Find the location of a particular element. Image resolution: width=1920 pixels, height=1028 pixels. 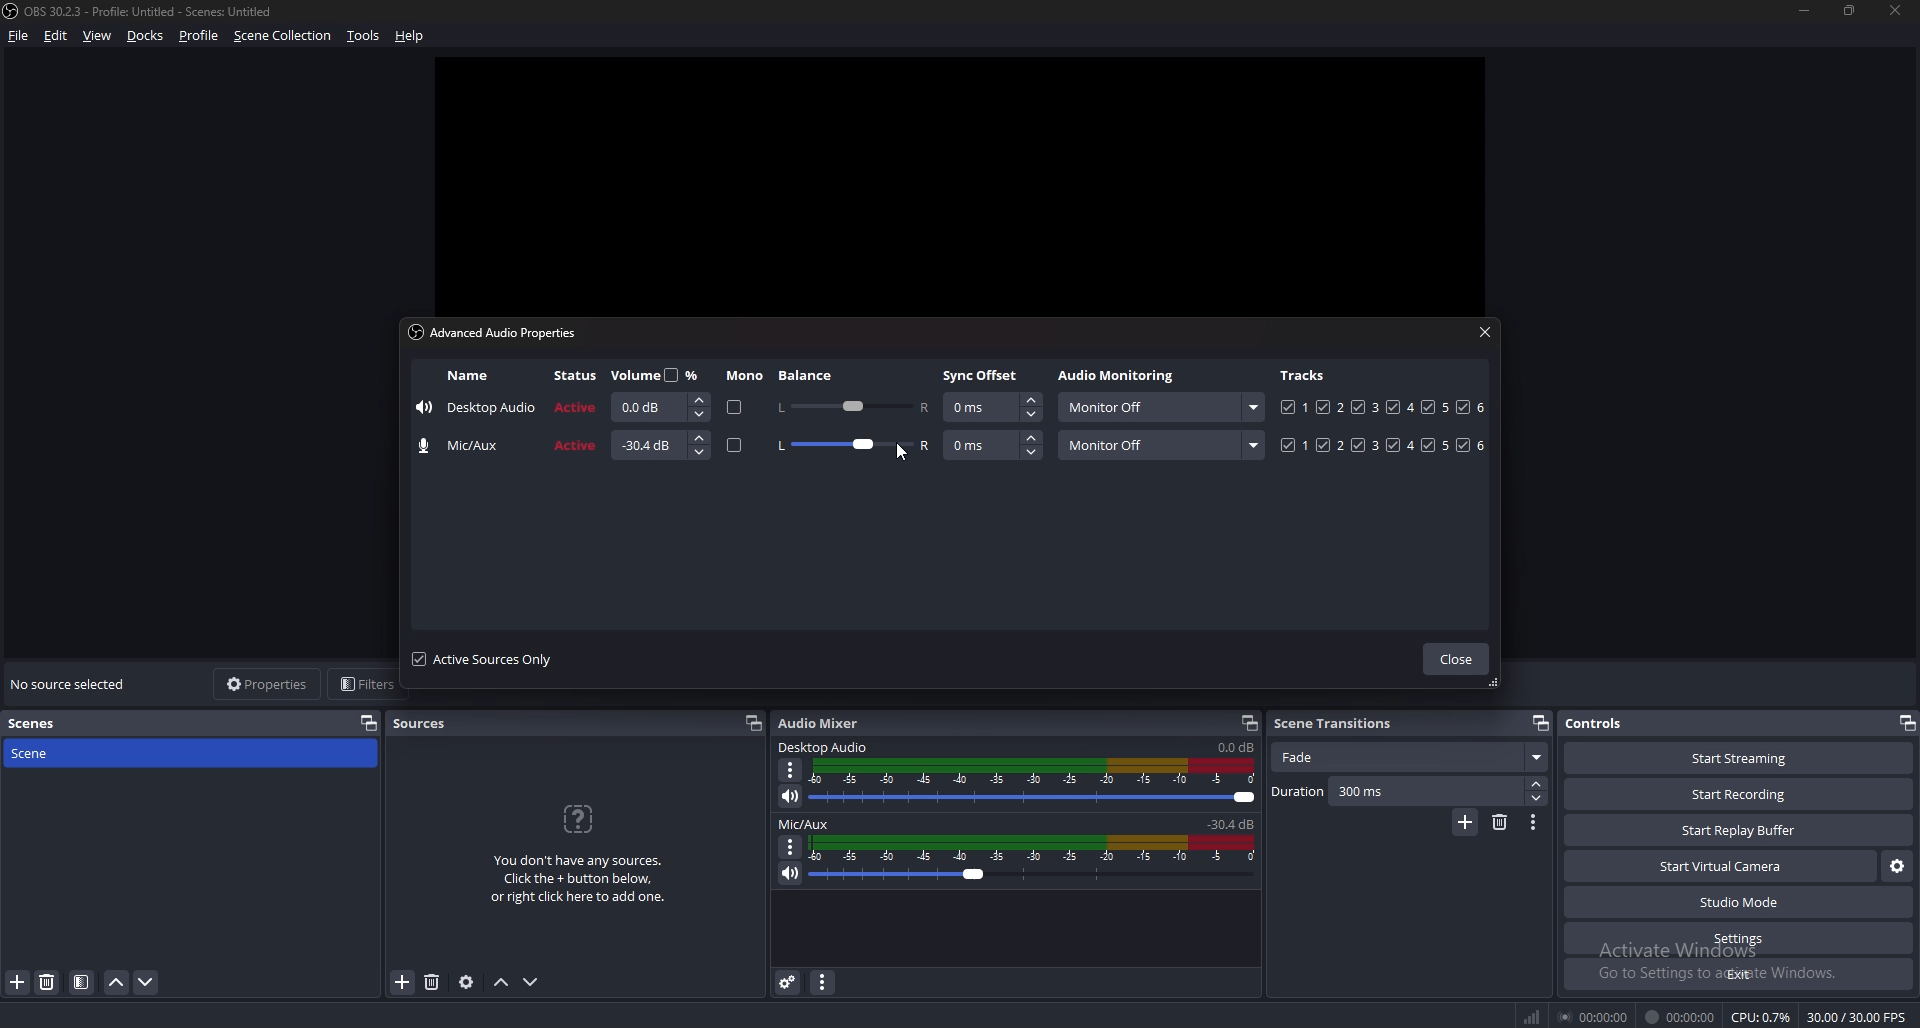

tracks is located at coordinates (1381, 445).